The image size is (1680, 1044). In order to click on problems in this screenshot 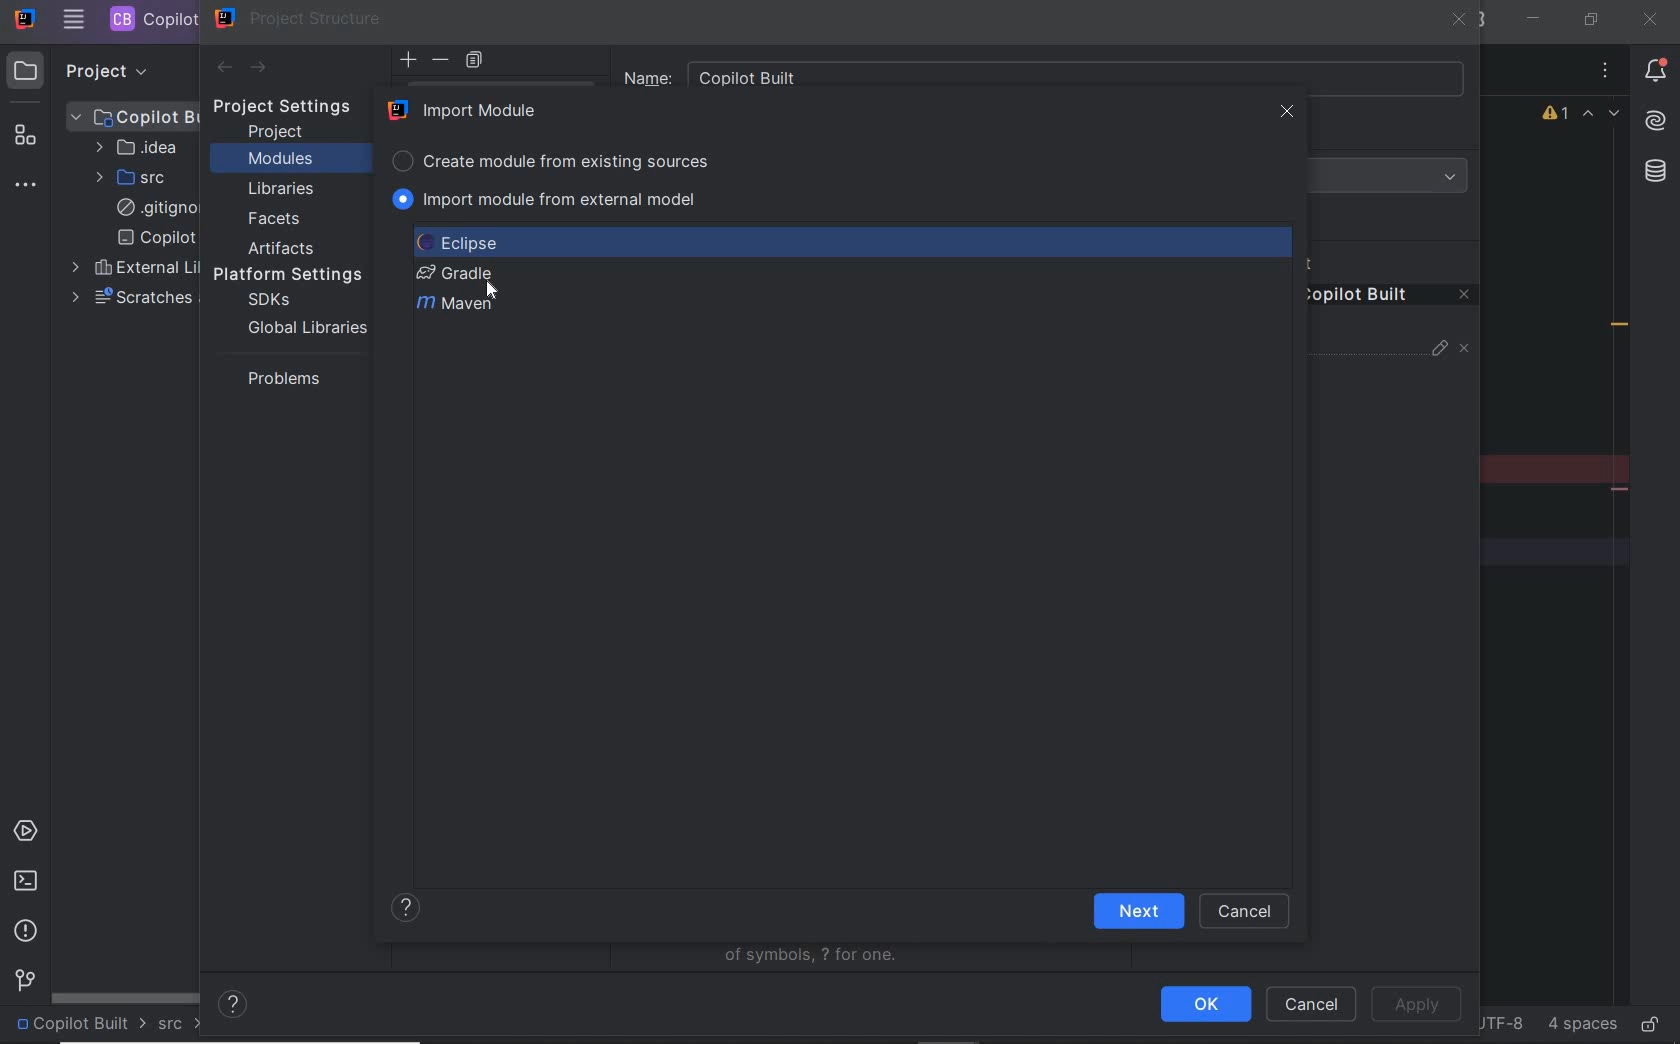, I will do `click(279, 378)`.